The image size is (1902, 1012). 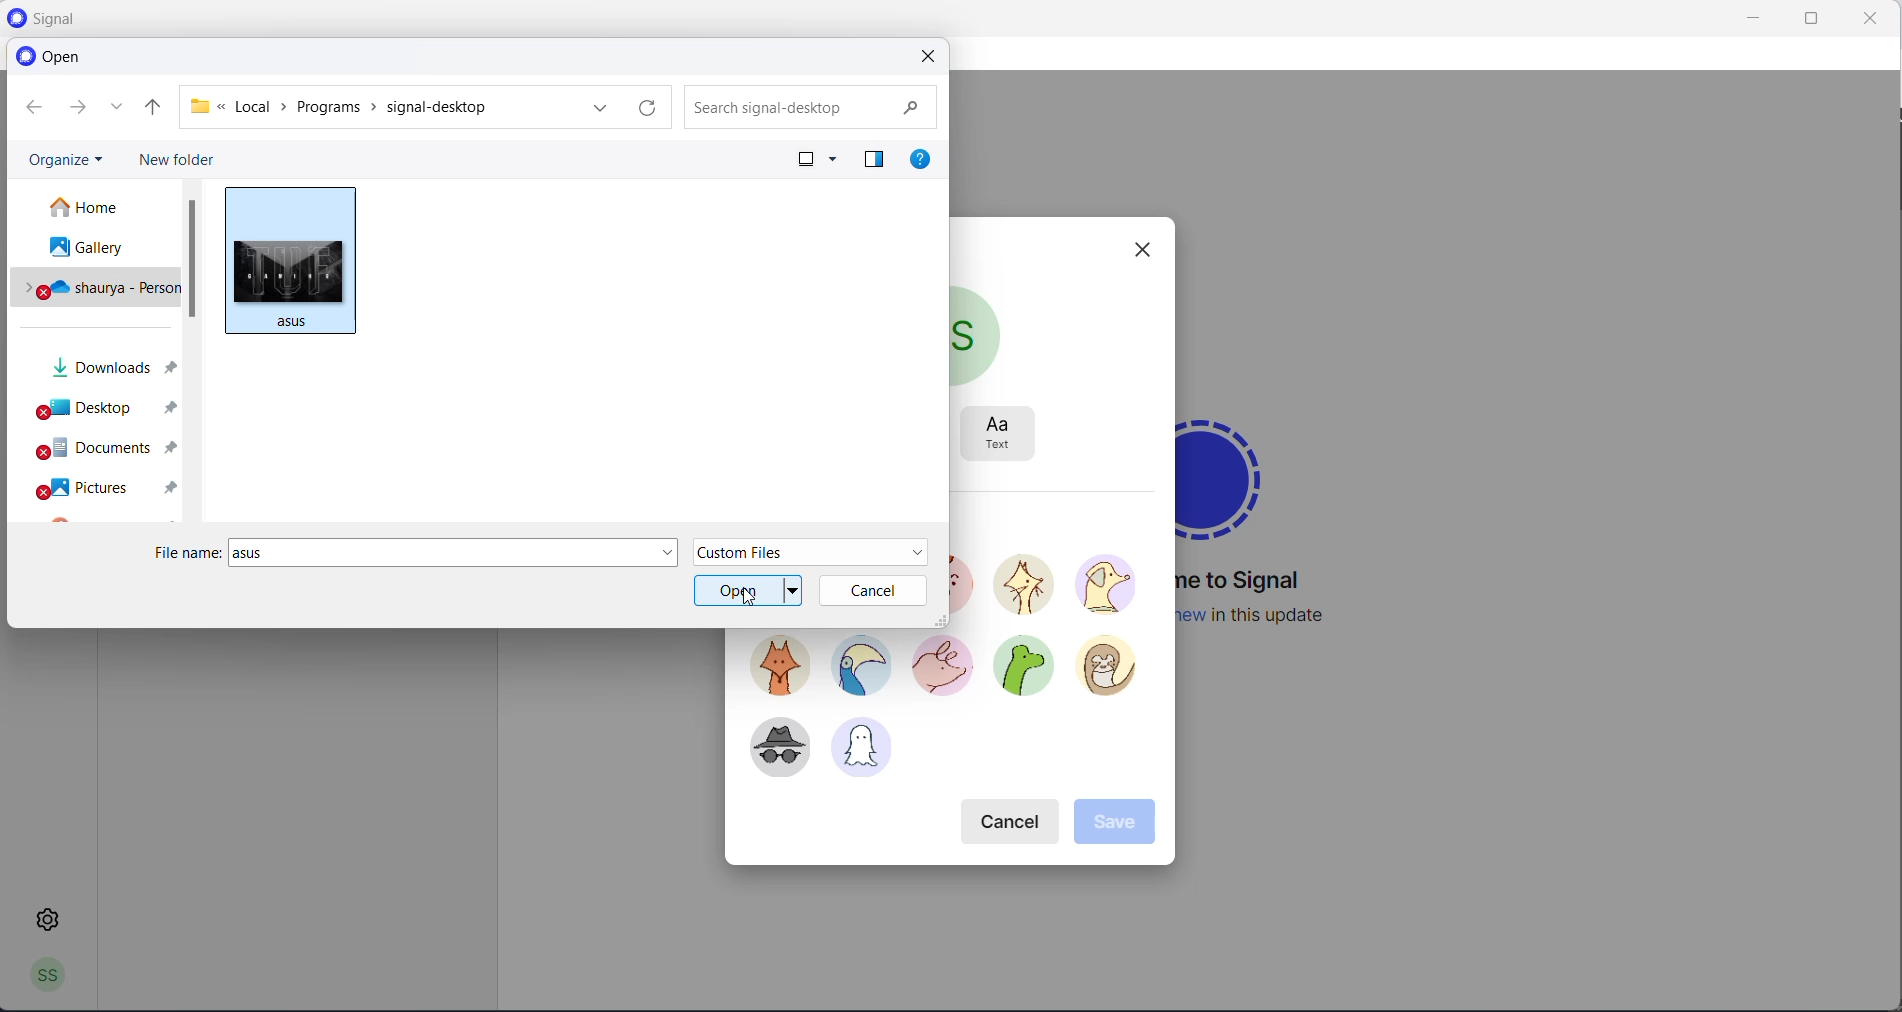 What do you see at coordinates (1249, 582) in the screenshot?
I see `welcome message` at bounding box center [1249, 582].